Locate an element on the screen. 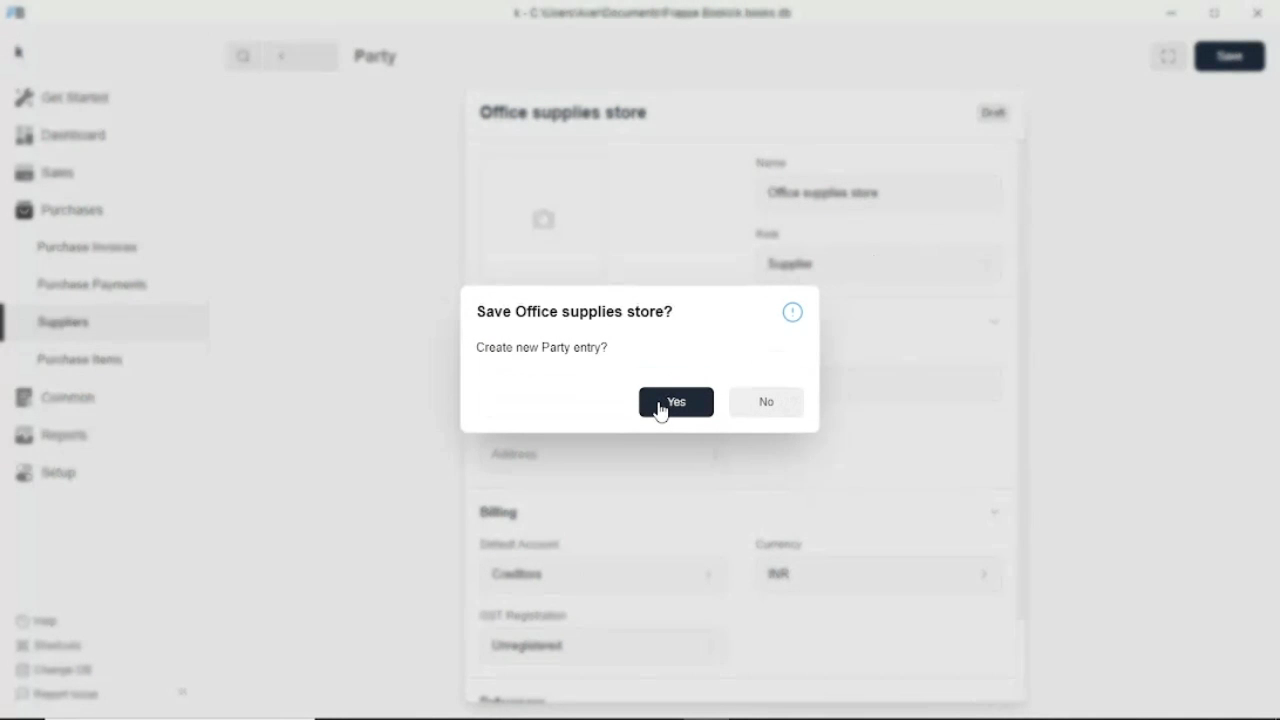  Office supplies store is located at coordinates (563, 113).